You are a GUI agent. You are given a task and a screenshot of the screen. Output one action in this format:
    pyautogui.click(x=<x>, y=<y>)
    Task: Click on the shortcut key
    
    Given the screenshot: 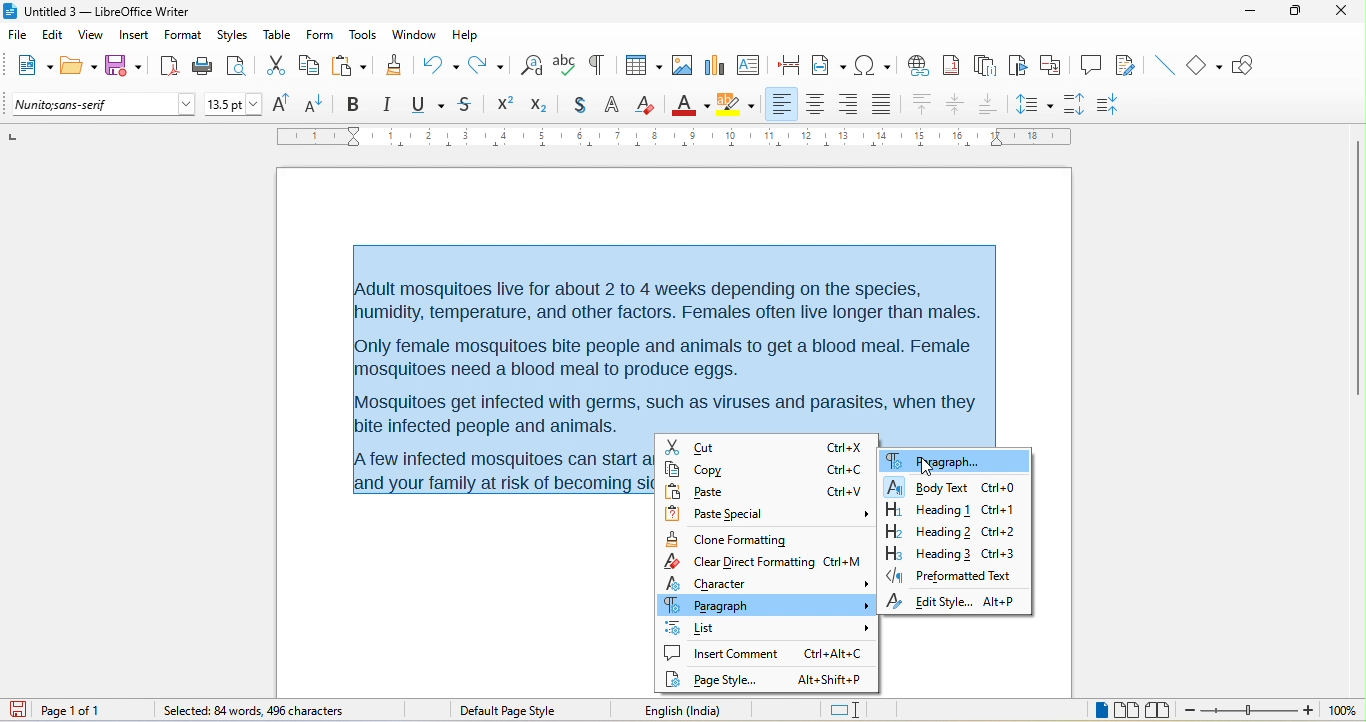 What is the action you would take?
    pyautogui.click(x=832, y=680)
    